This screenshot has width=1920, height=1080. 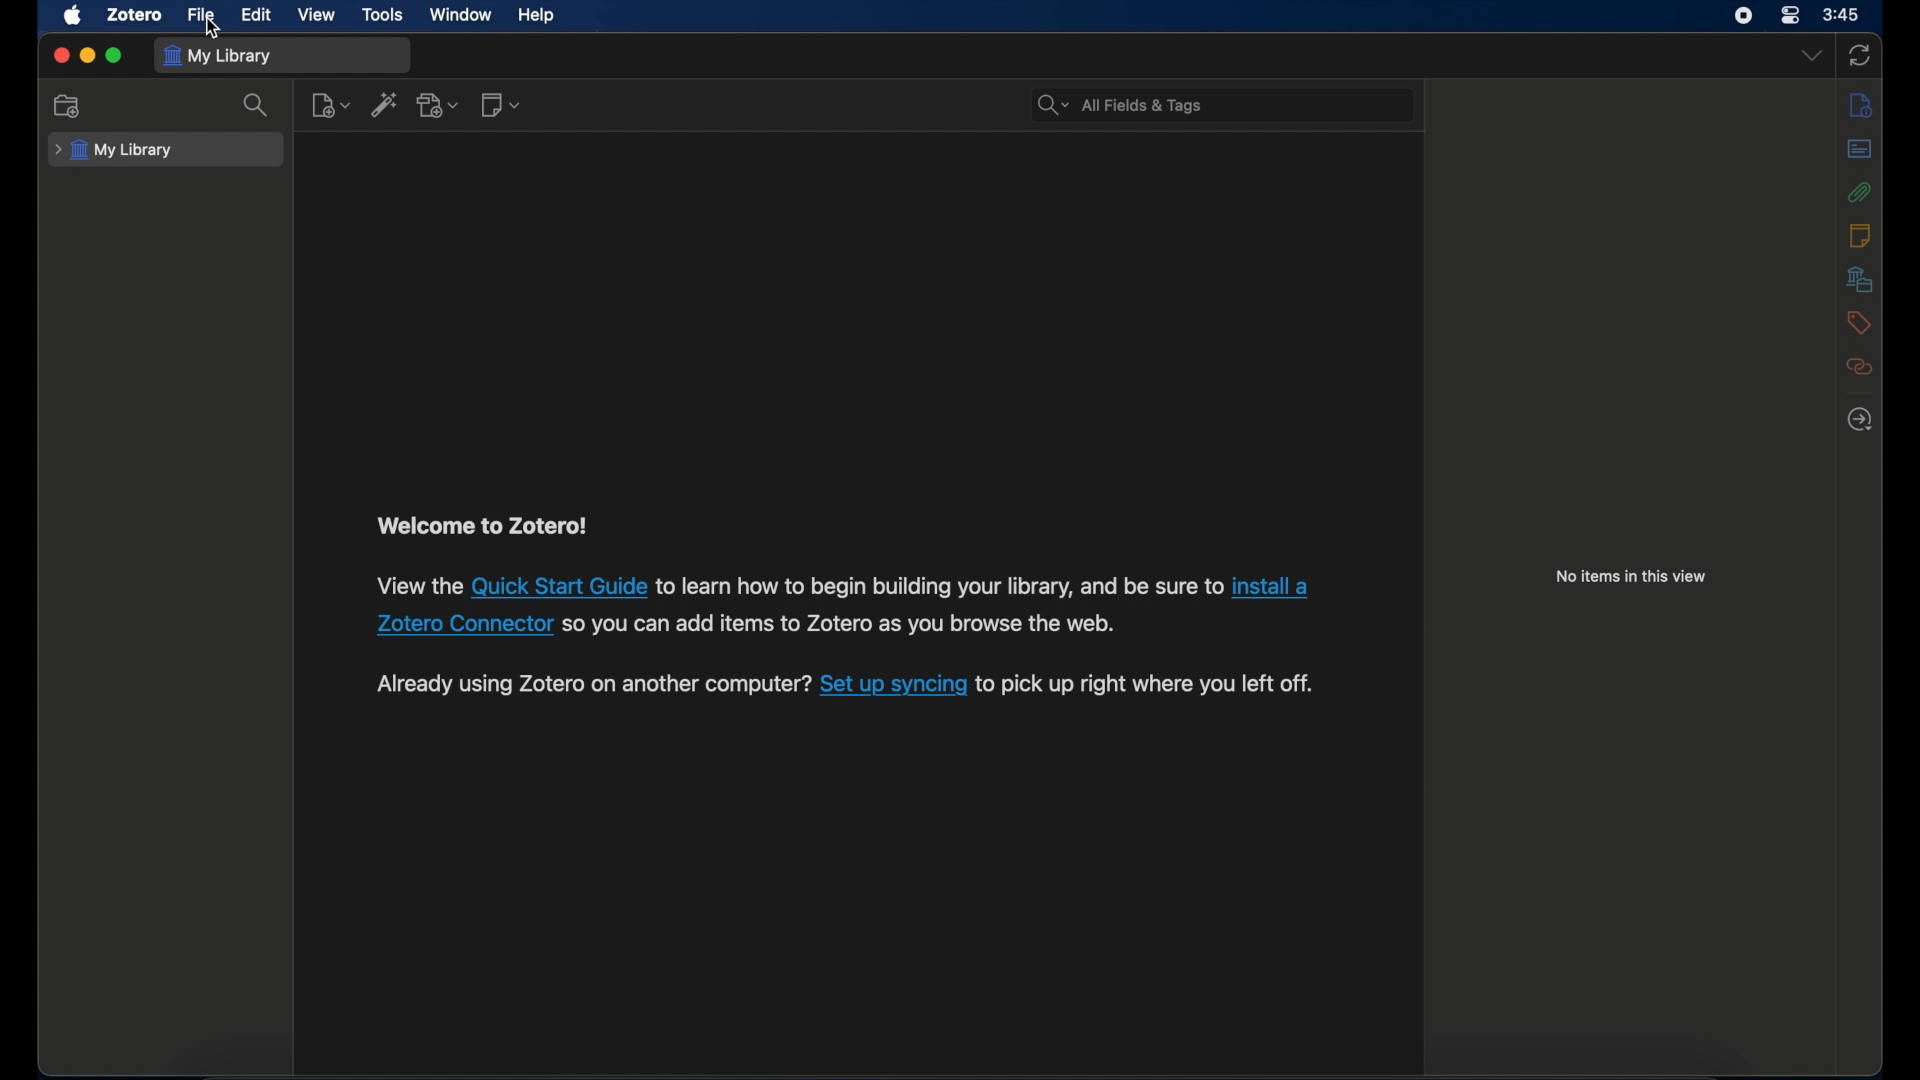 What do you see at coordinates (257, 106) in the screenshot?
I see `search` at bounding box center [257, 106].